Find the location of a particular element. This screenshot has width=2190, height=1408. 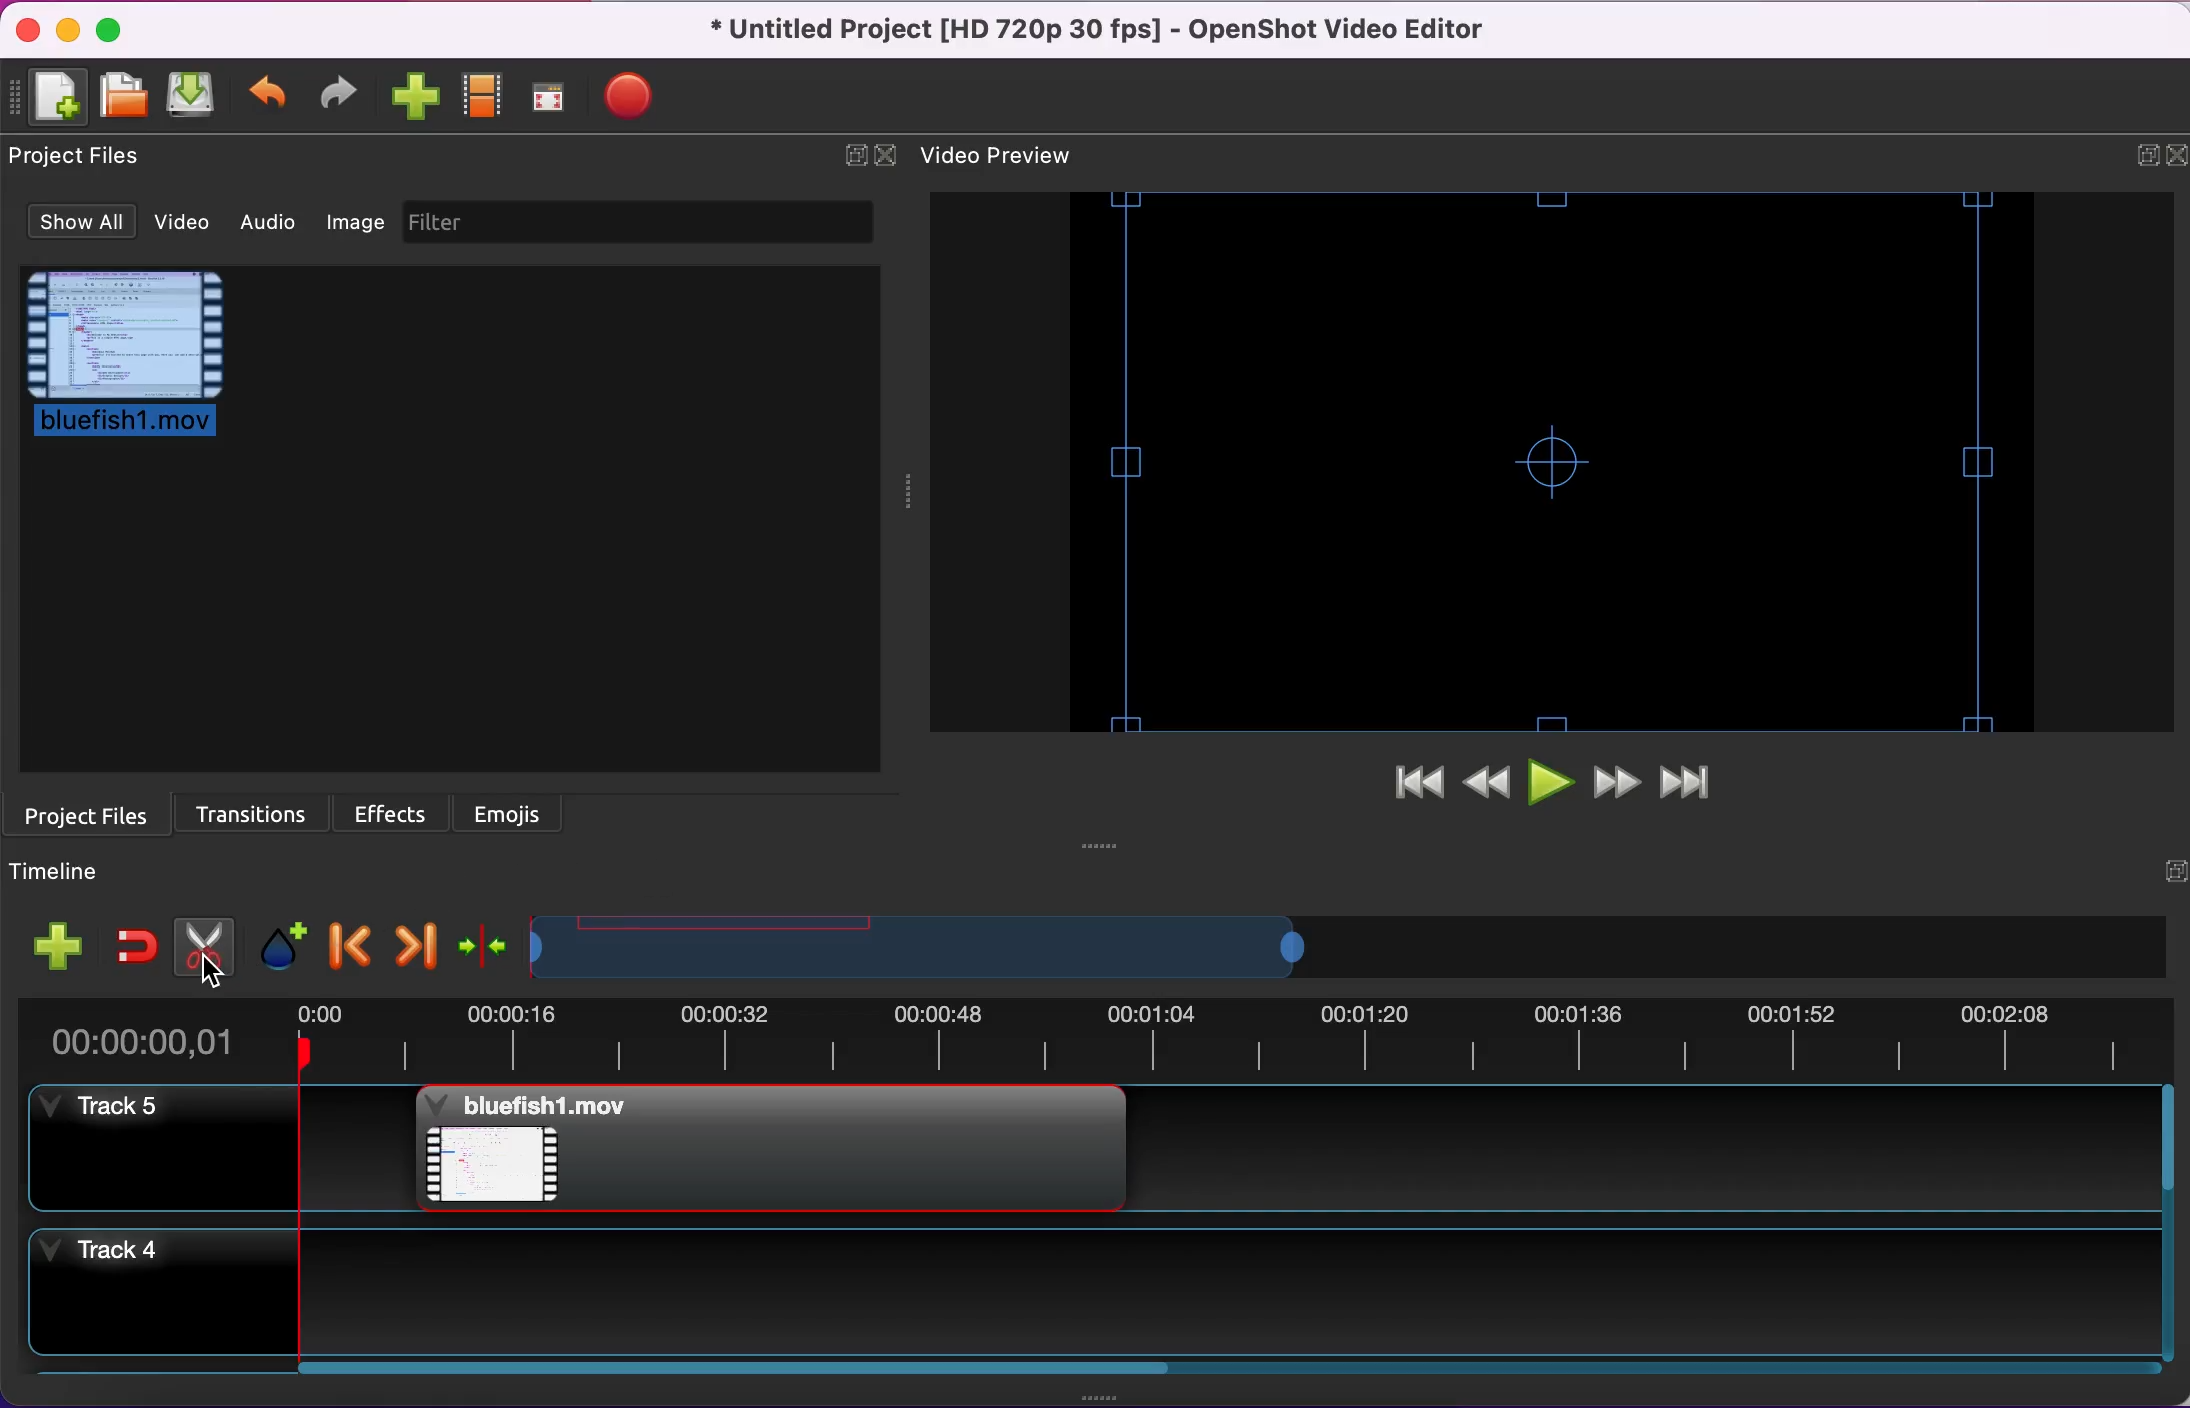

project files is located at coordinates (88, 813).